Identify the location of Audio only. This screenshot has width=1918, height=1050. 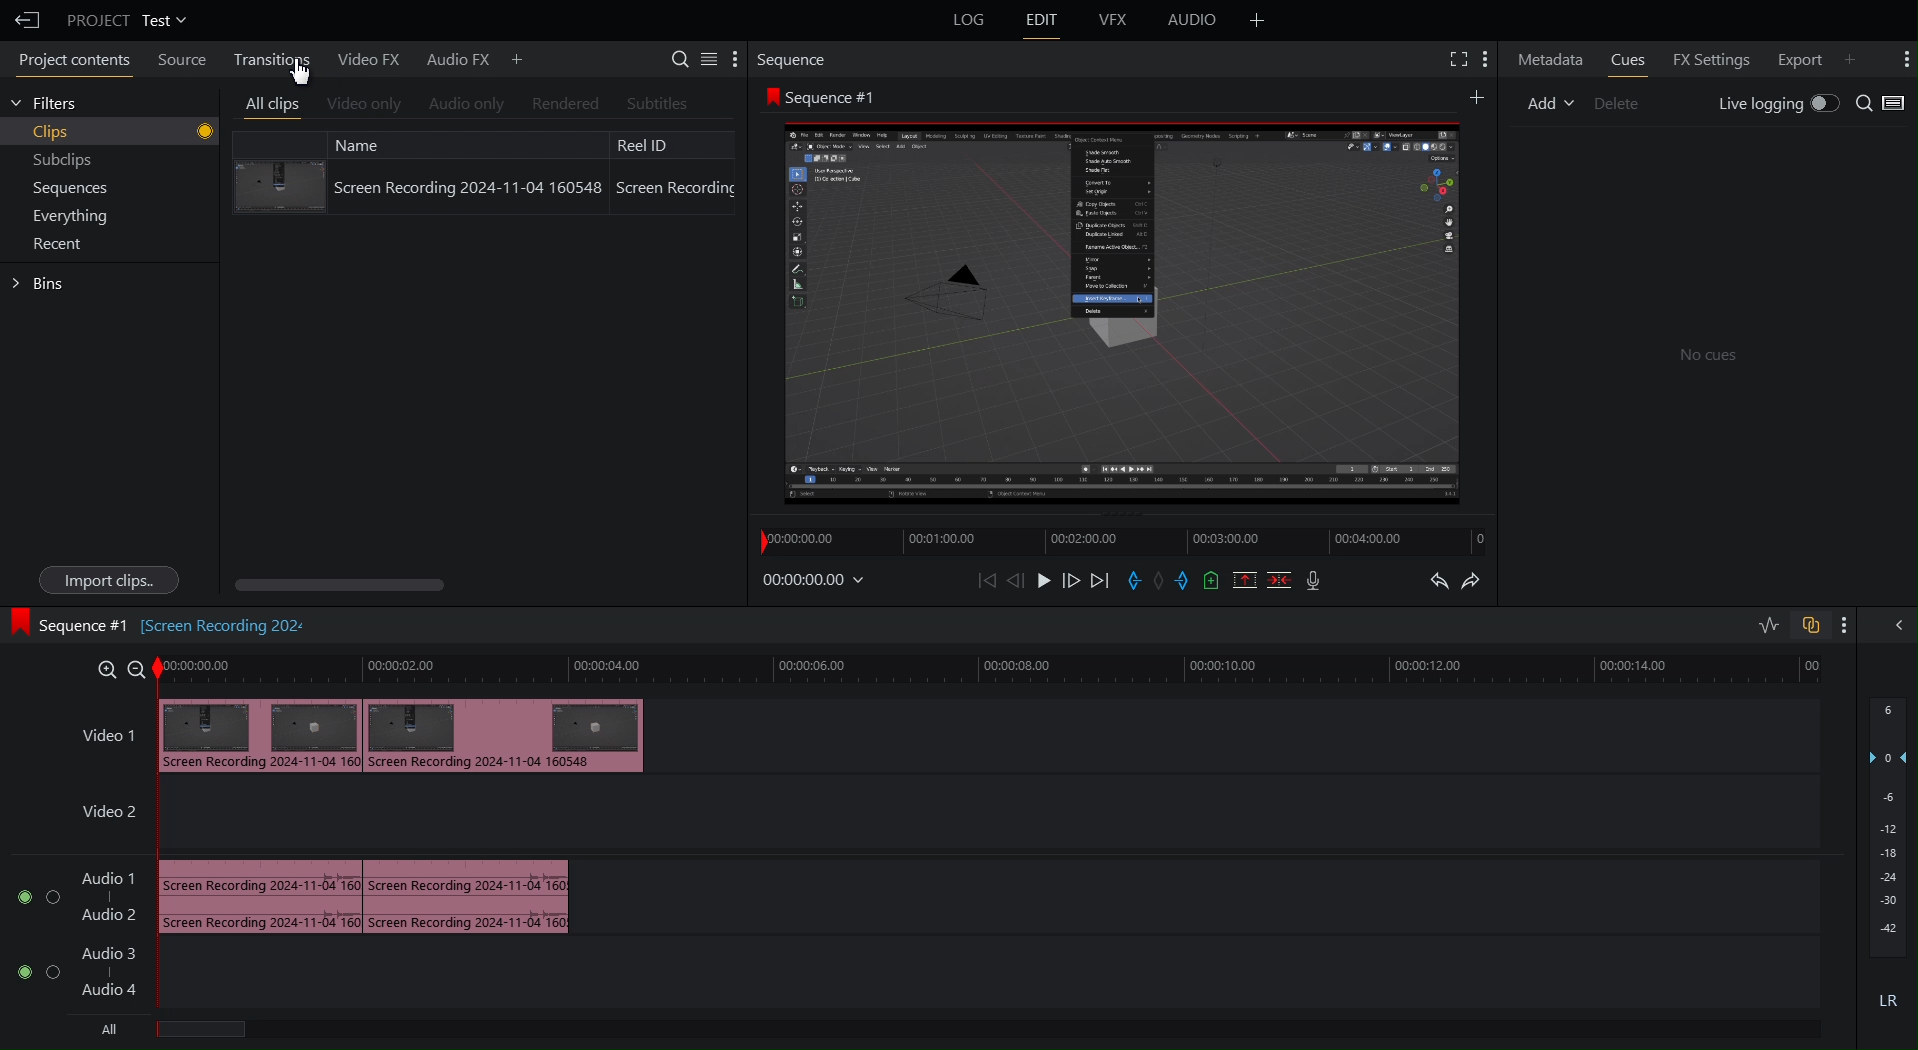
(467, 102).